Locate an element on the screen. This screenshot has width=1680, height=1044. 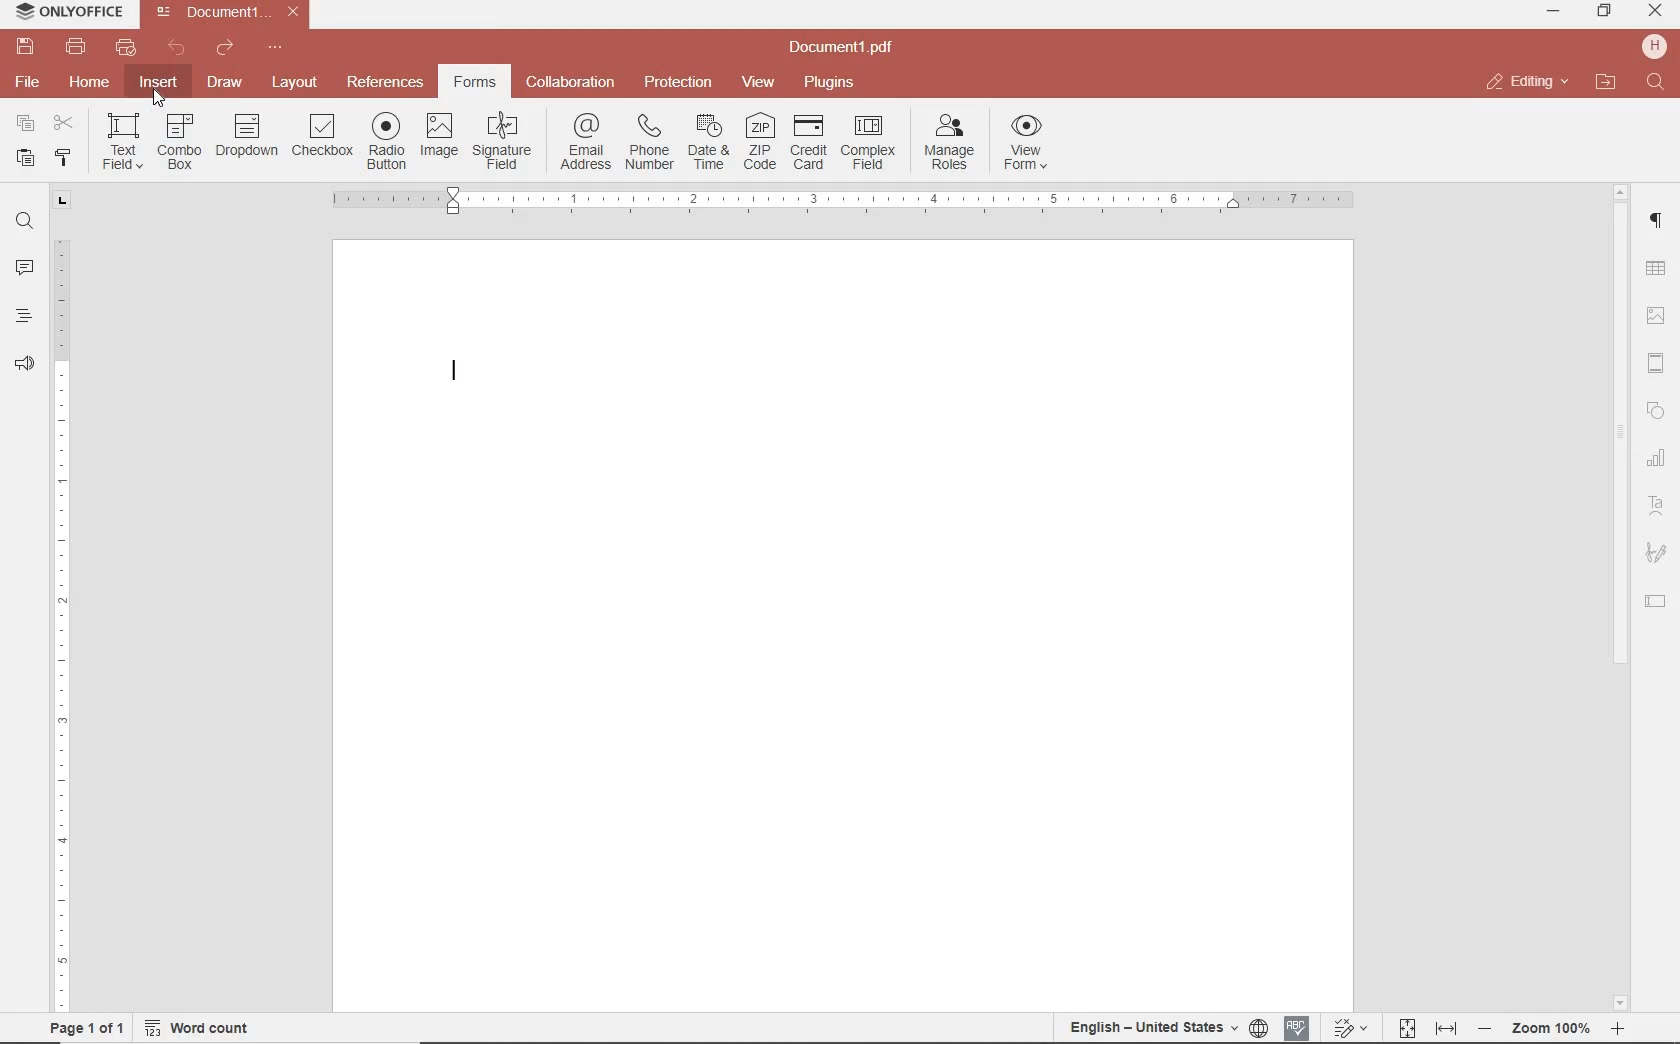
reference is located at coordinates (383, 83).